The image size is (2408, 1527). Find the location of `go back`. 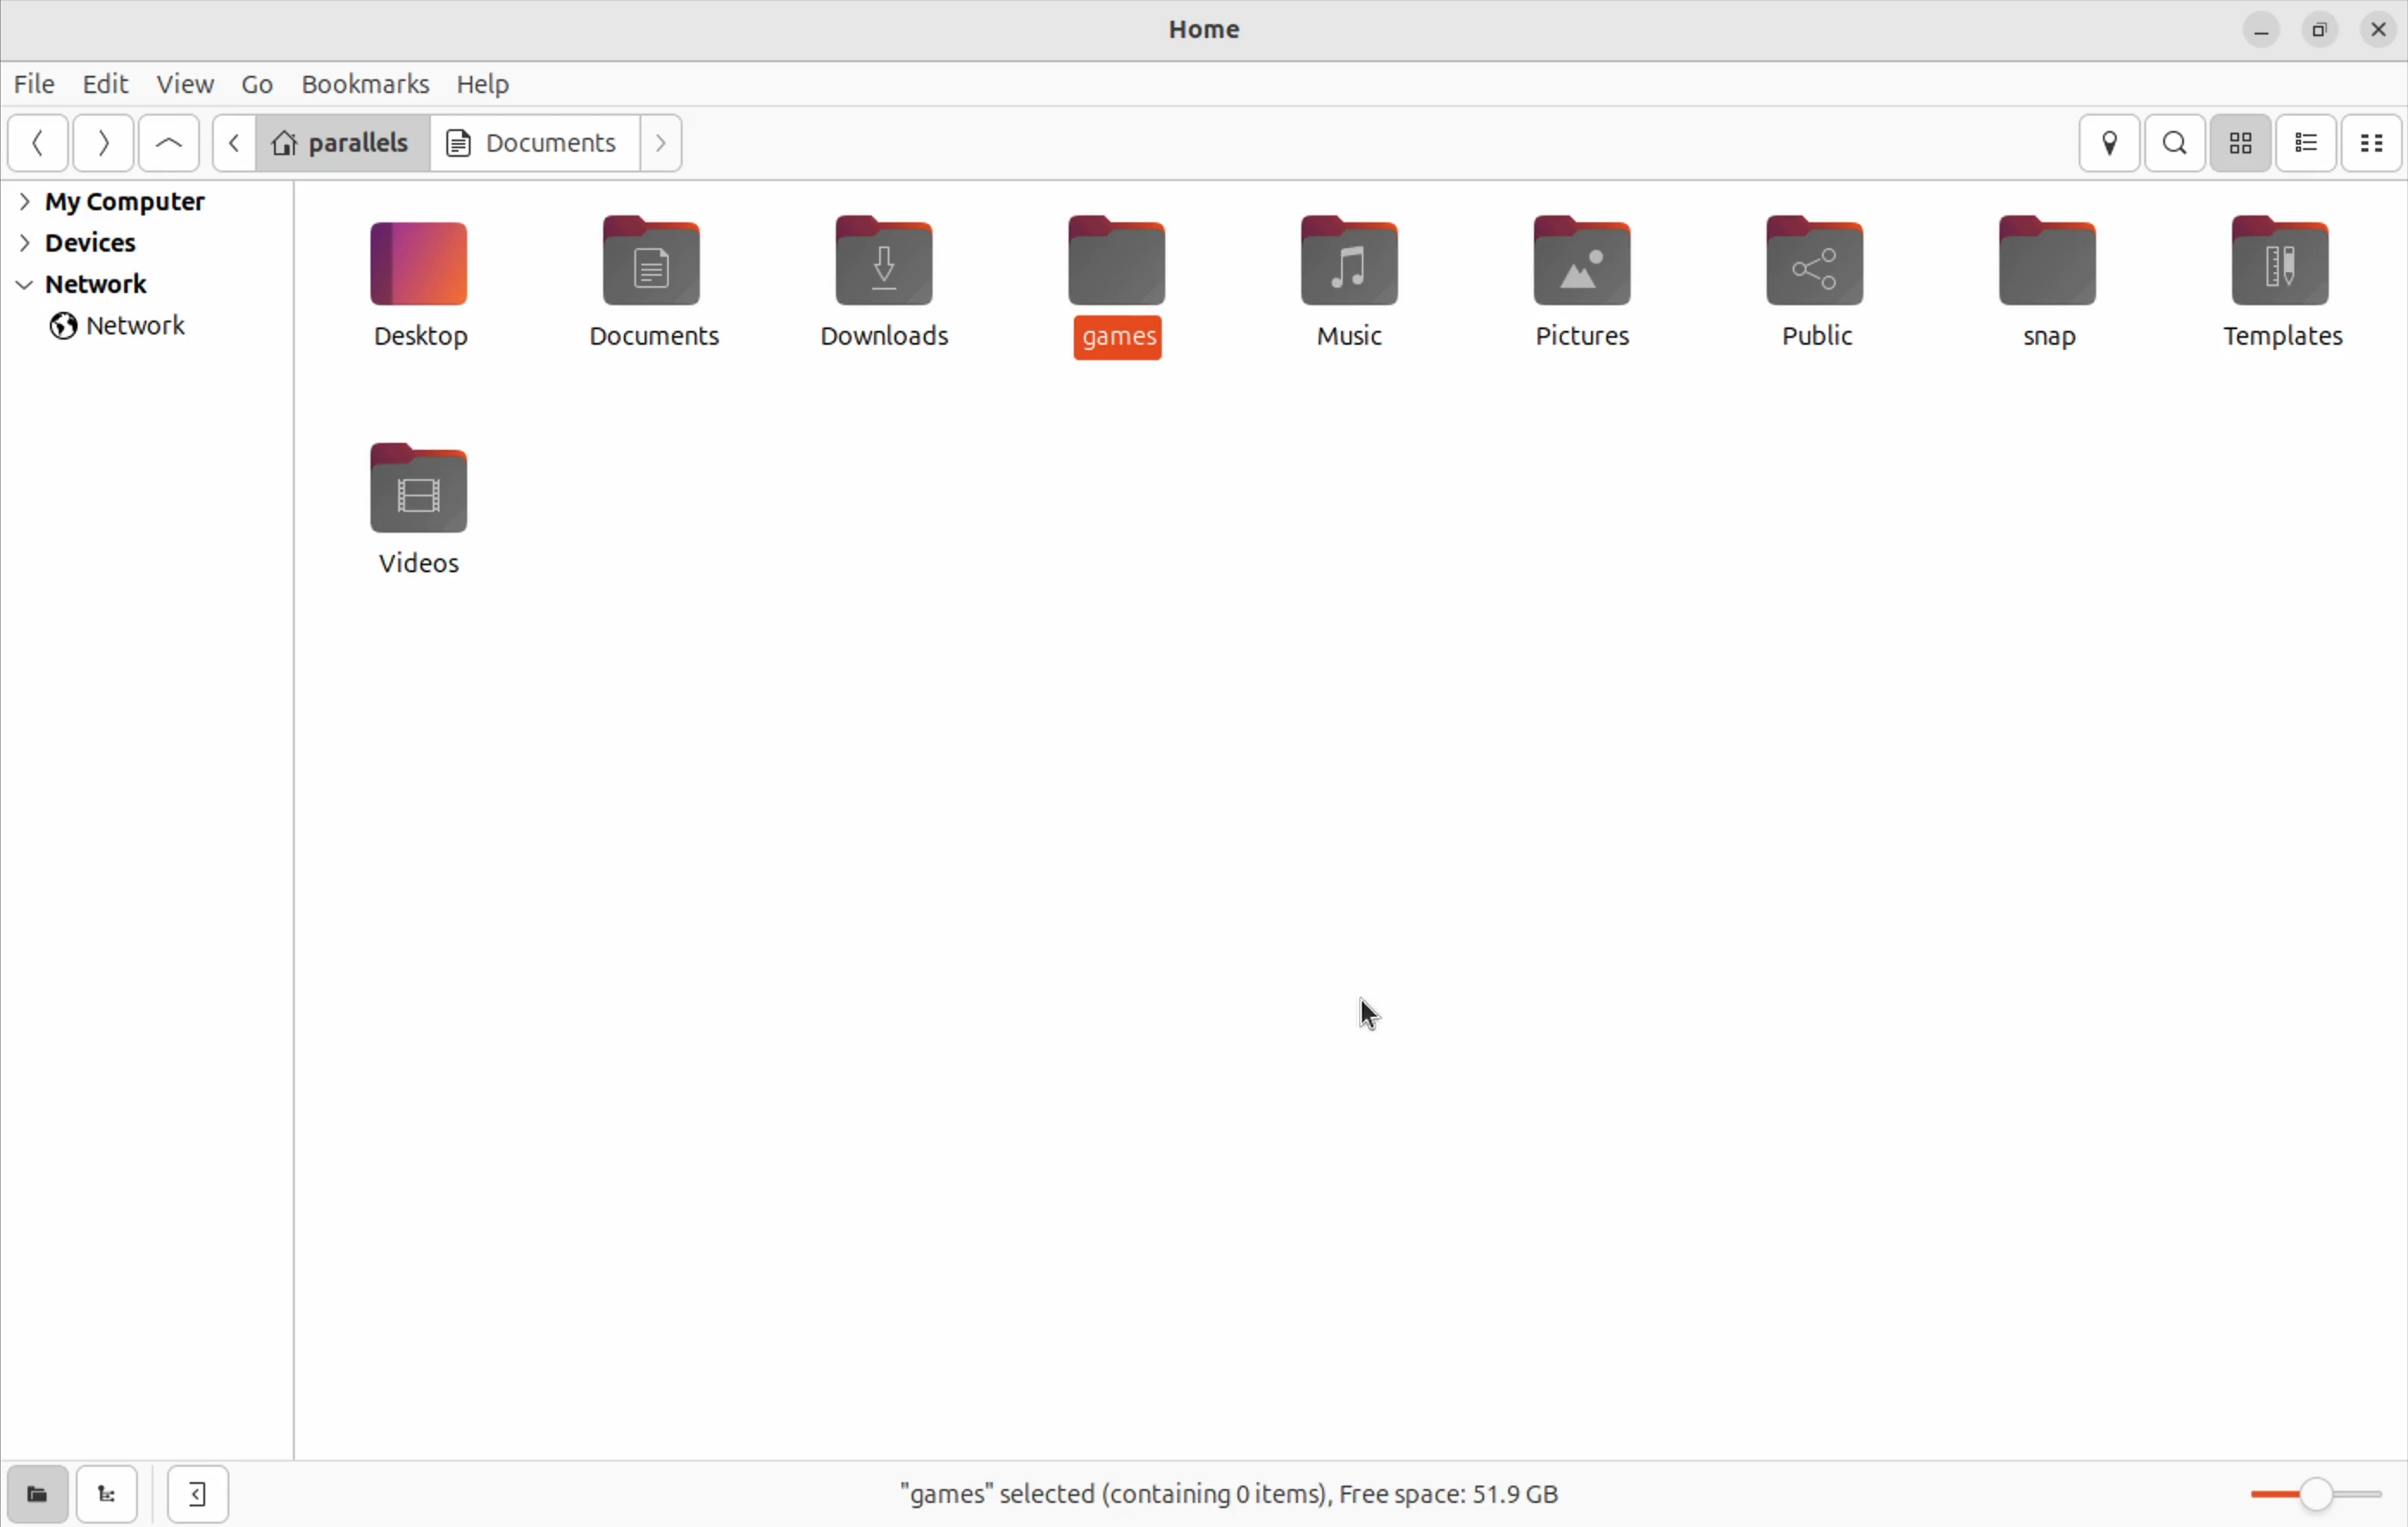

go back is located at coordinates (44, 145).